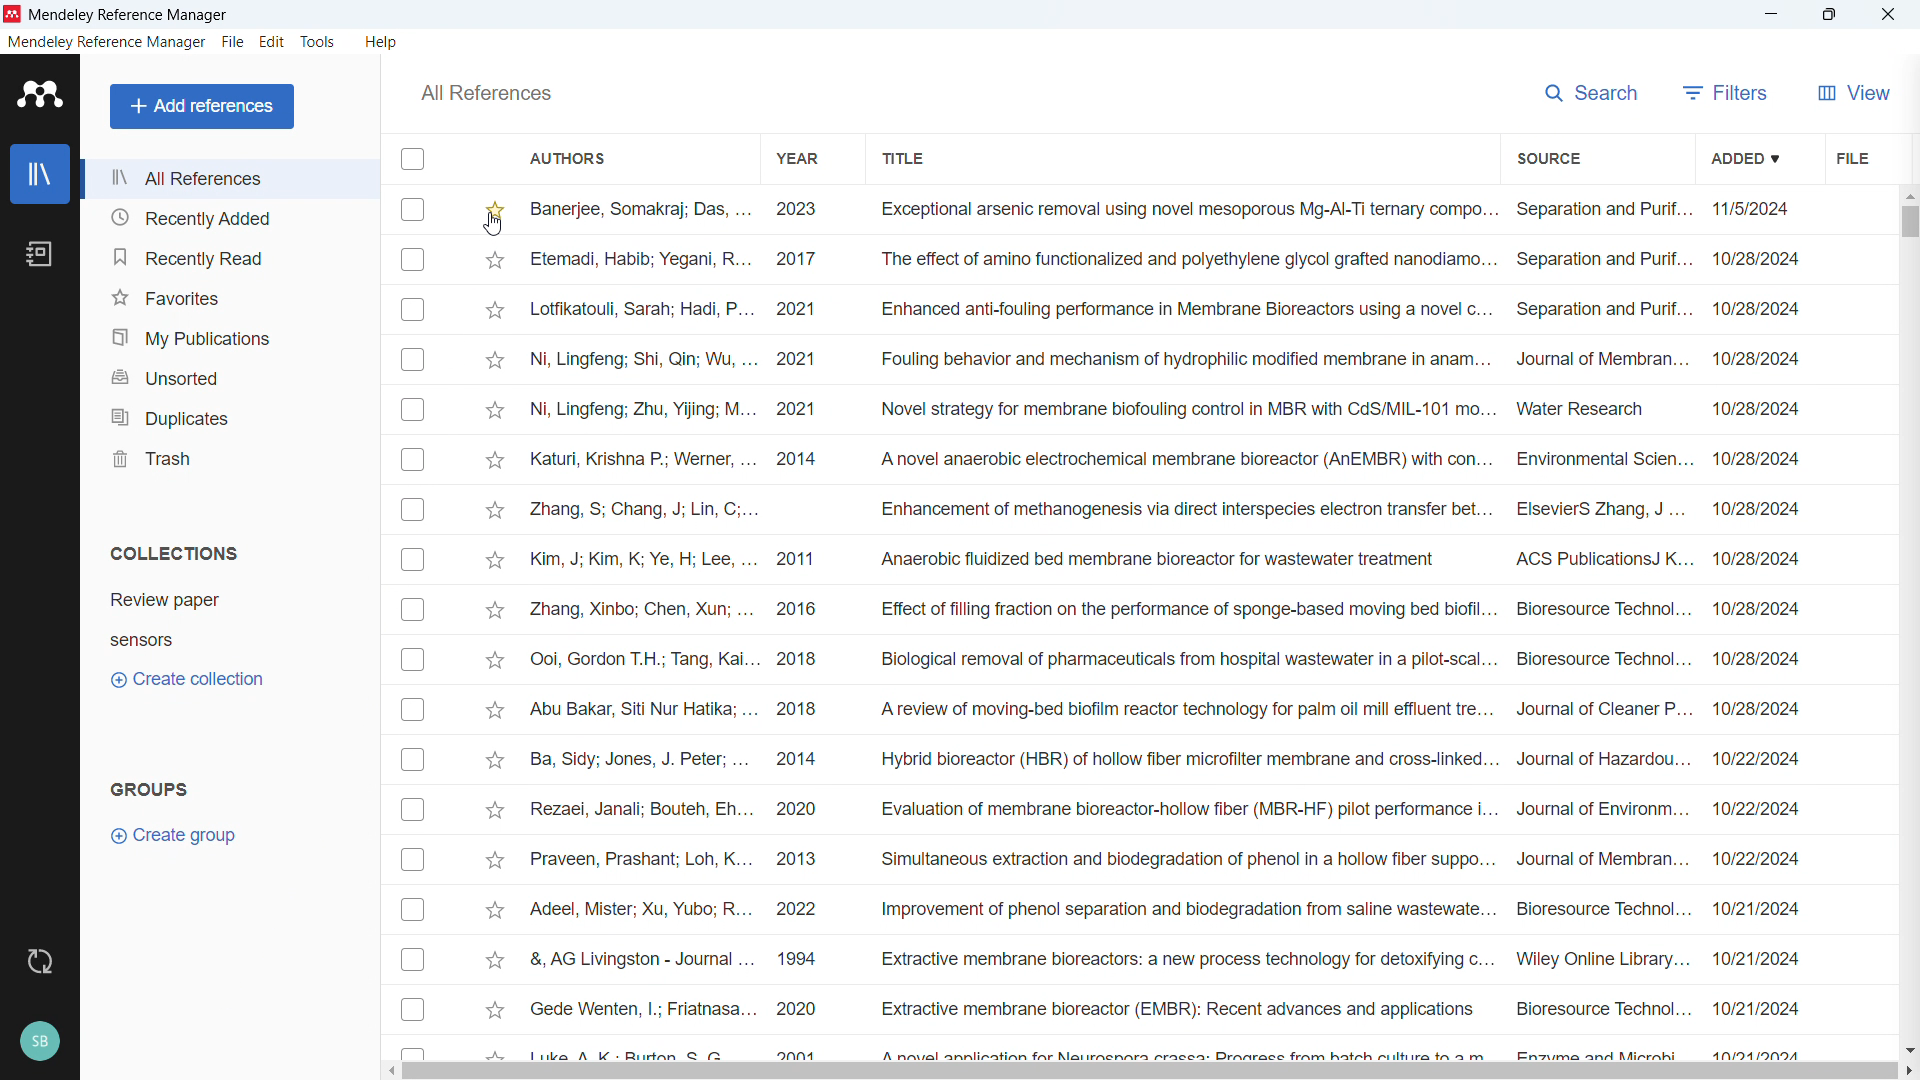  I want to click on notebook, so click(41, 253).